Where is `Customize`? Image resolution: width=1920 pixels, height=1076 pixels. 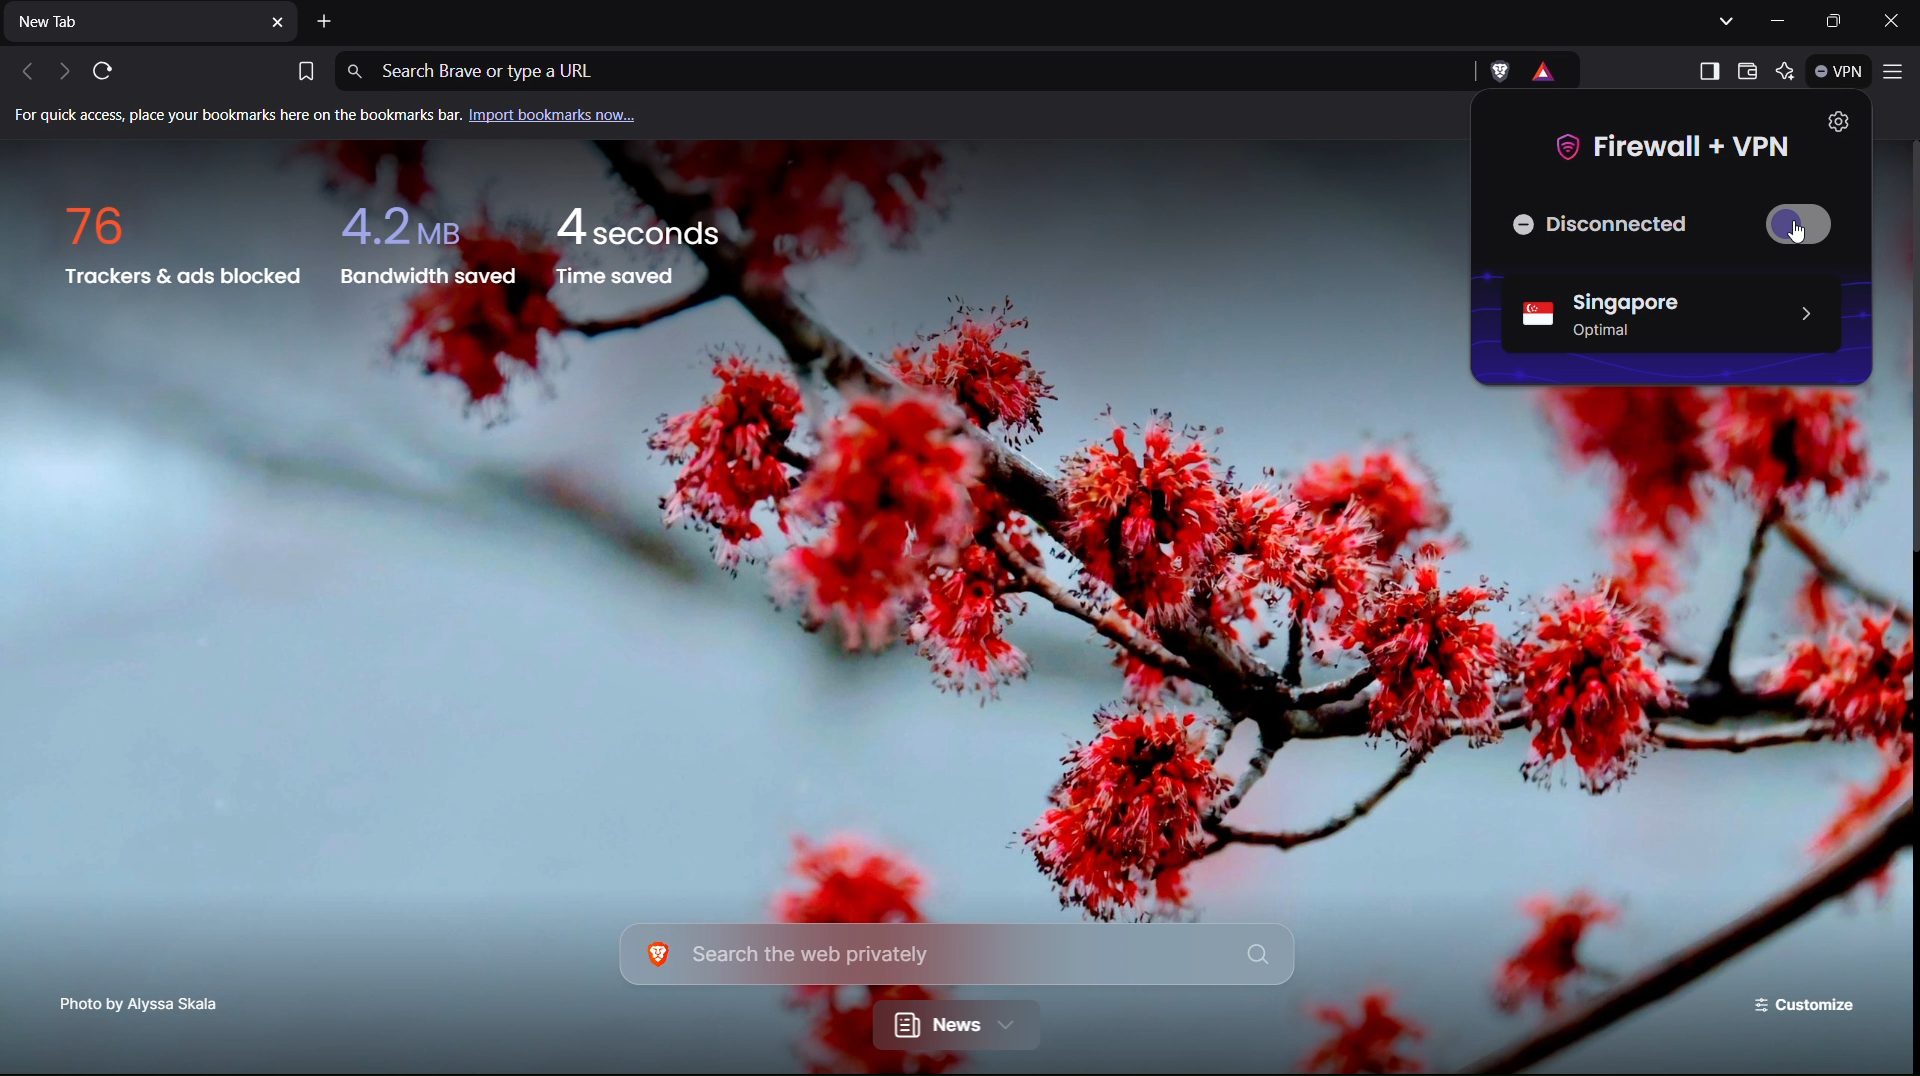 Customize is located at coordinates (1802, 1002).